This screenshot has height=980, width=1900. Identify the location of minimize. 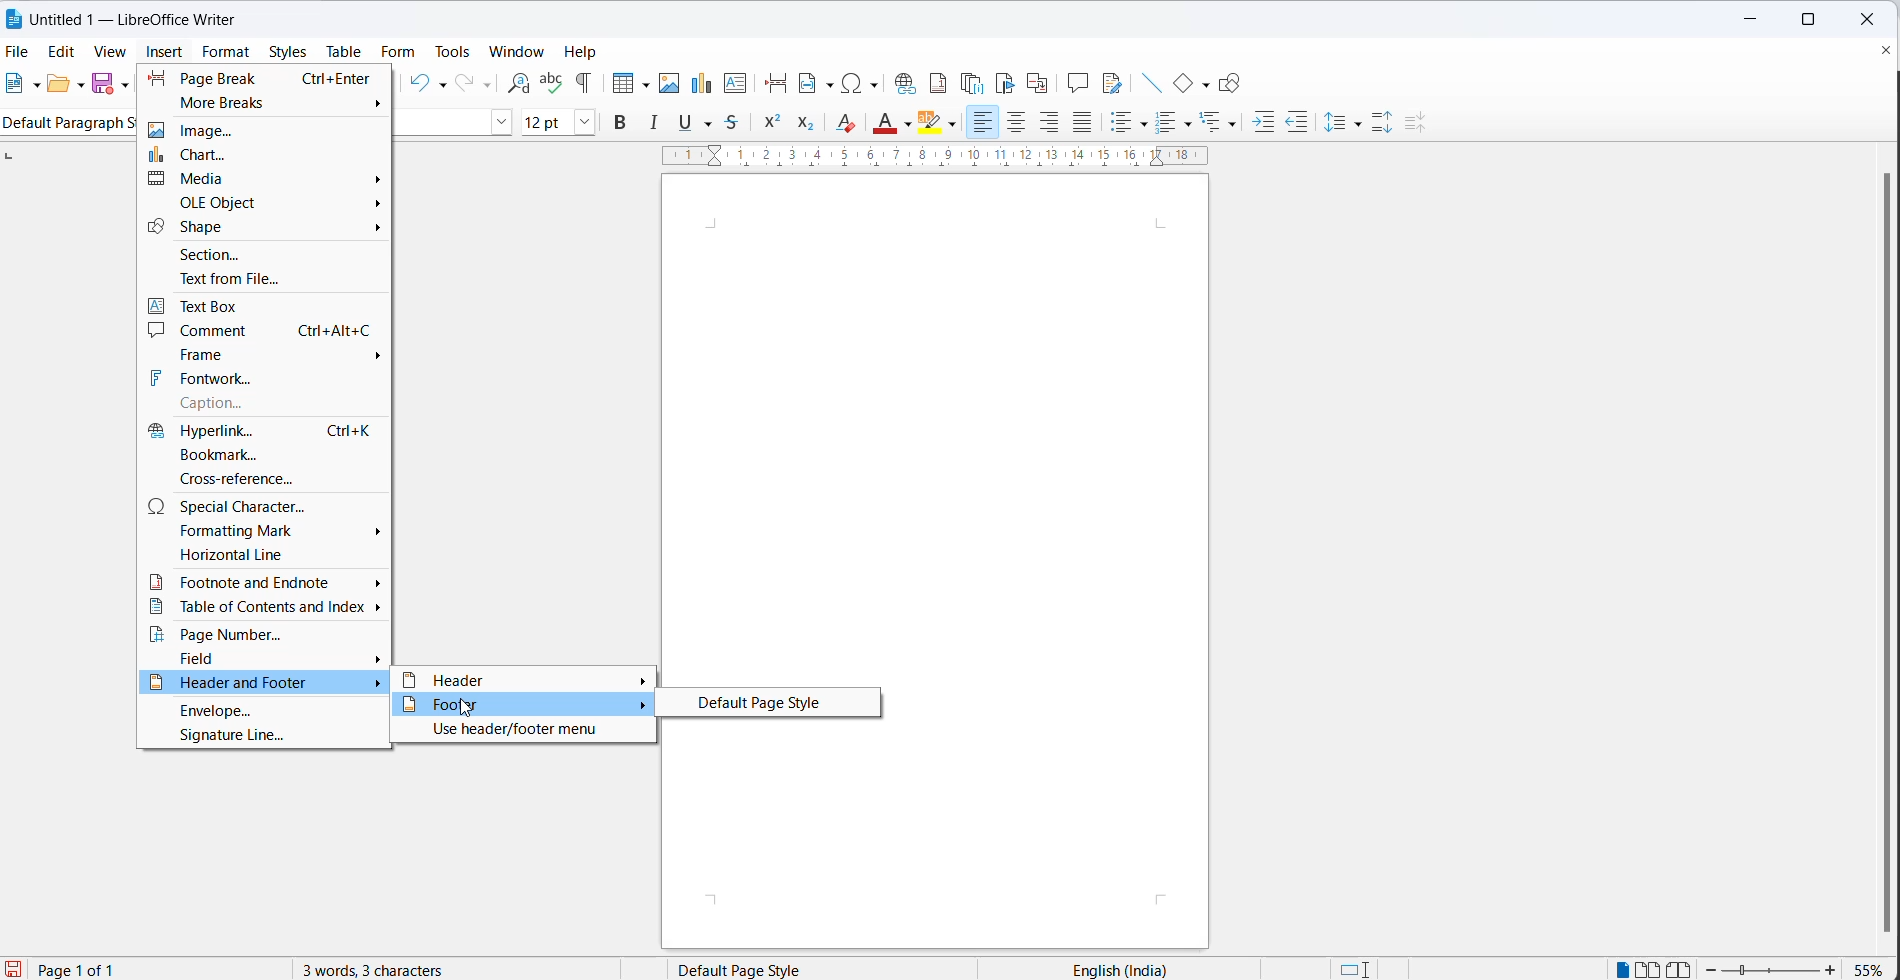
(1751, 20).